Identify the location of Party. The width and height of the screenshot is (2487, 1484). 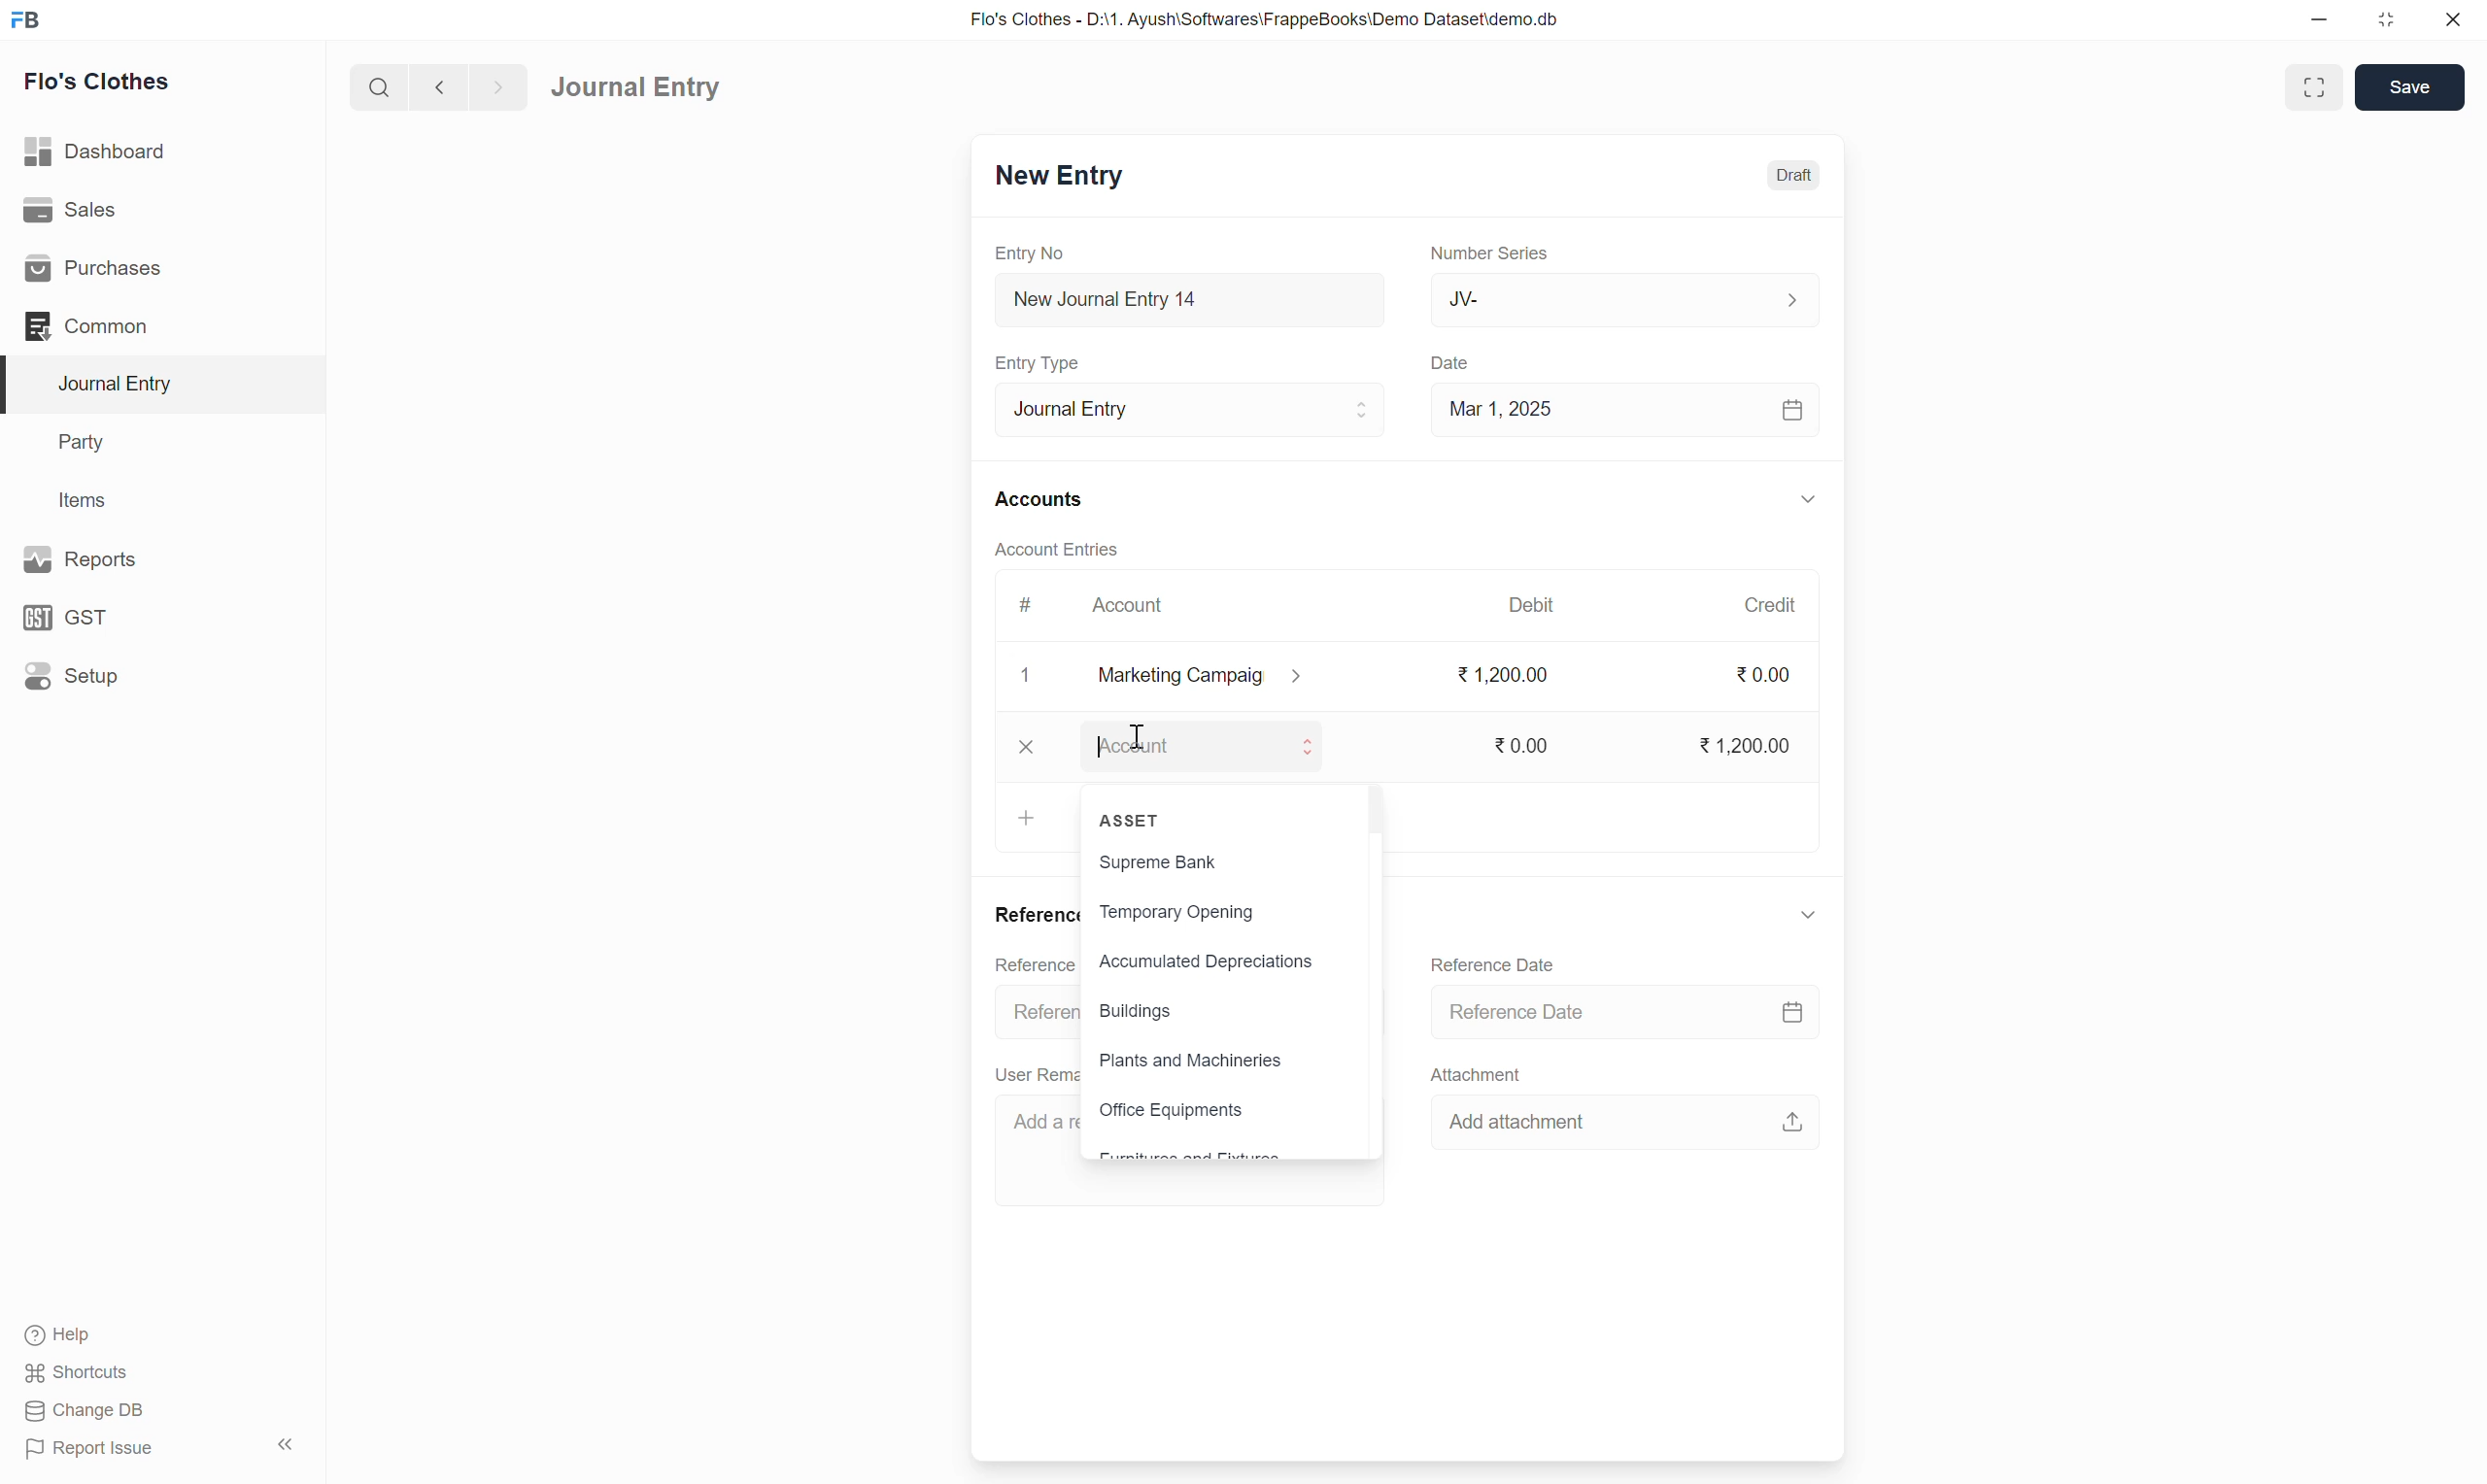
(87, 444).